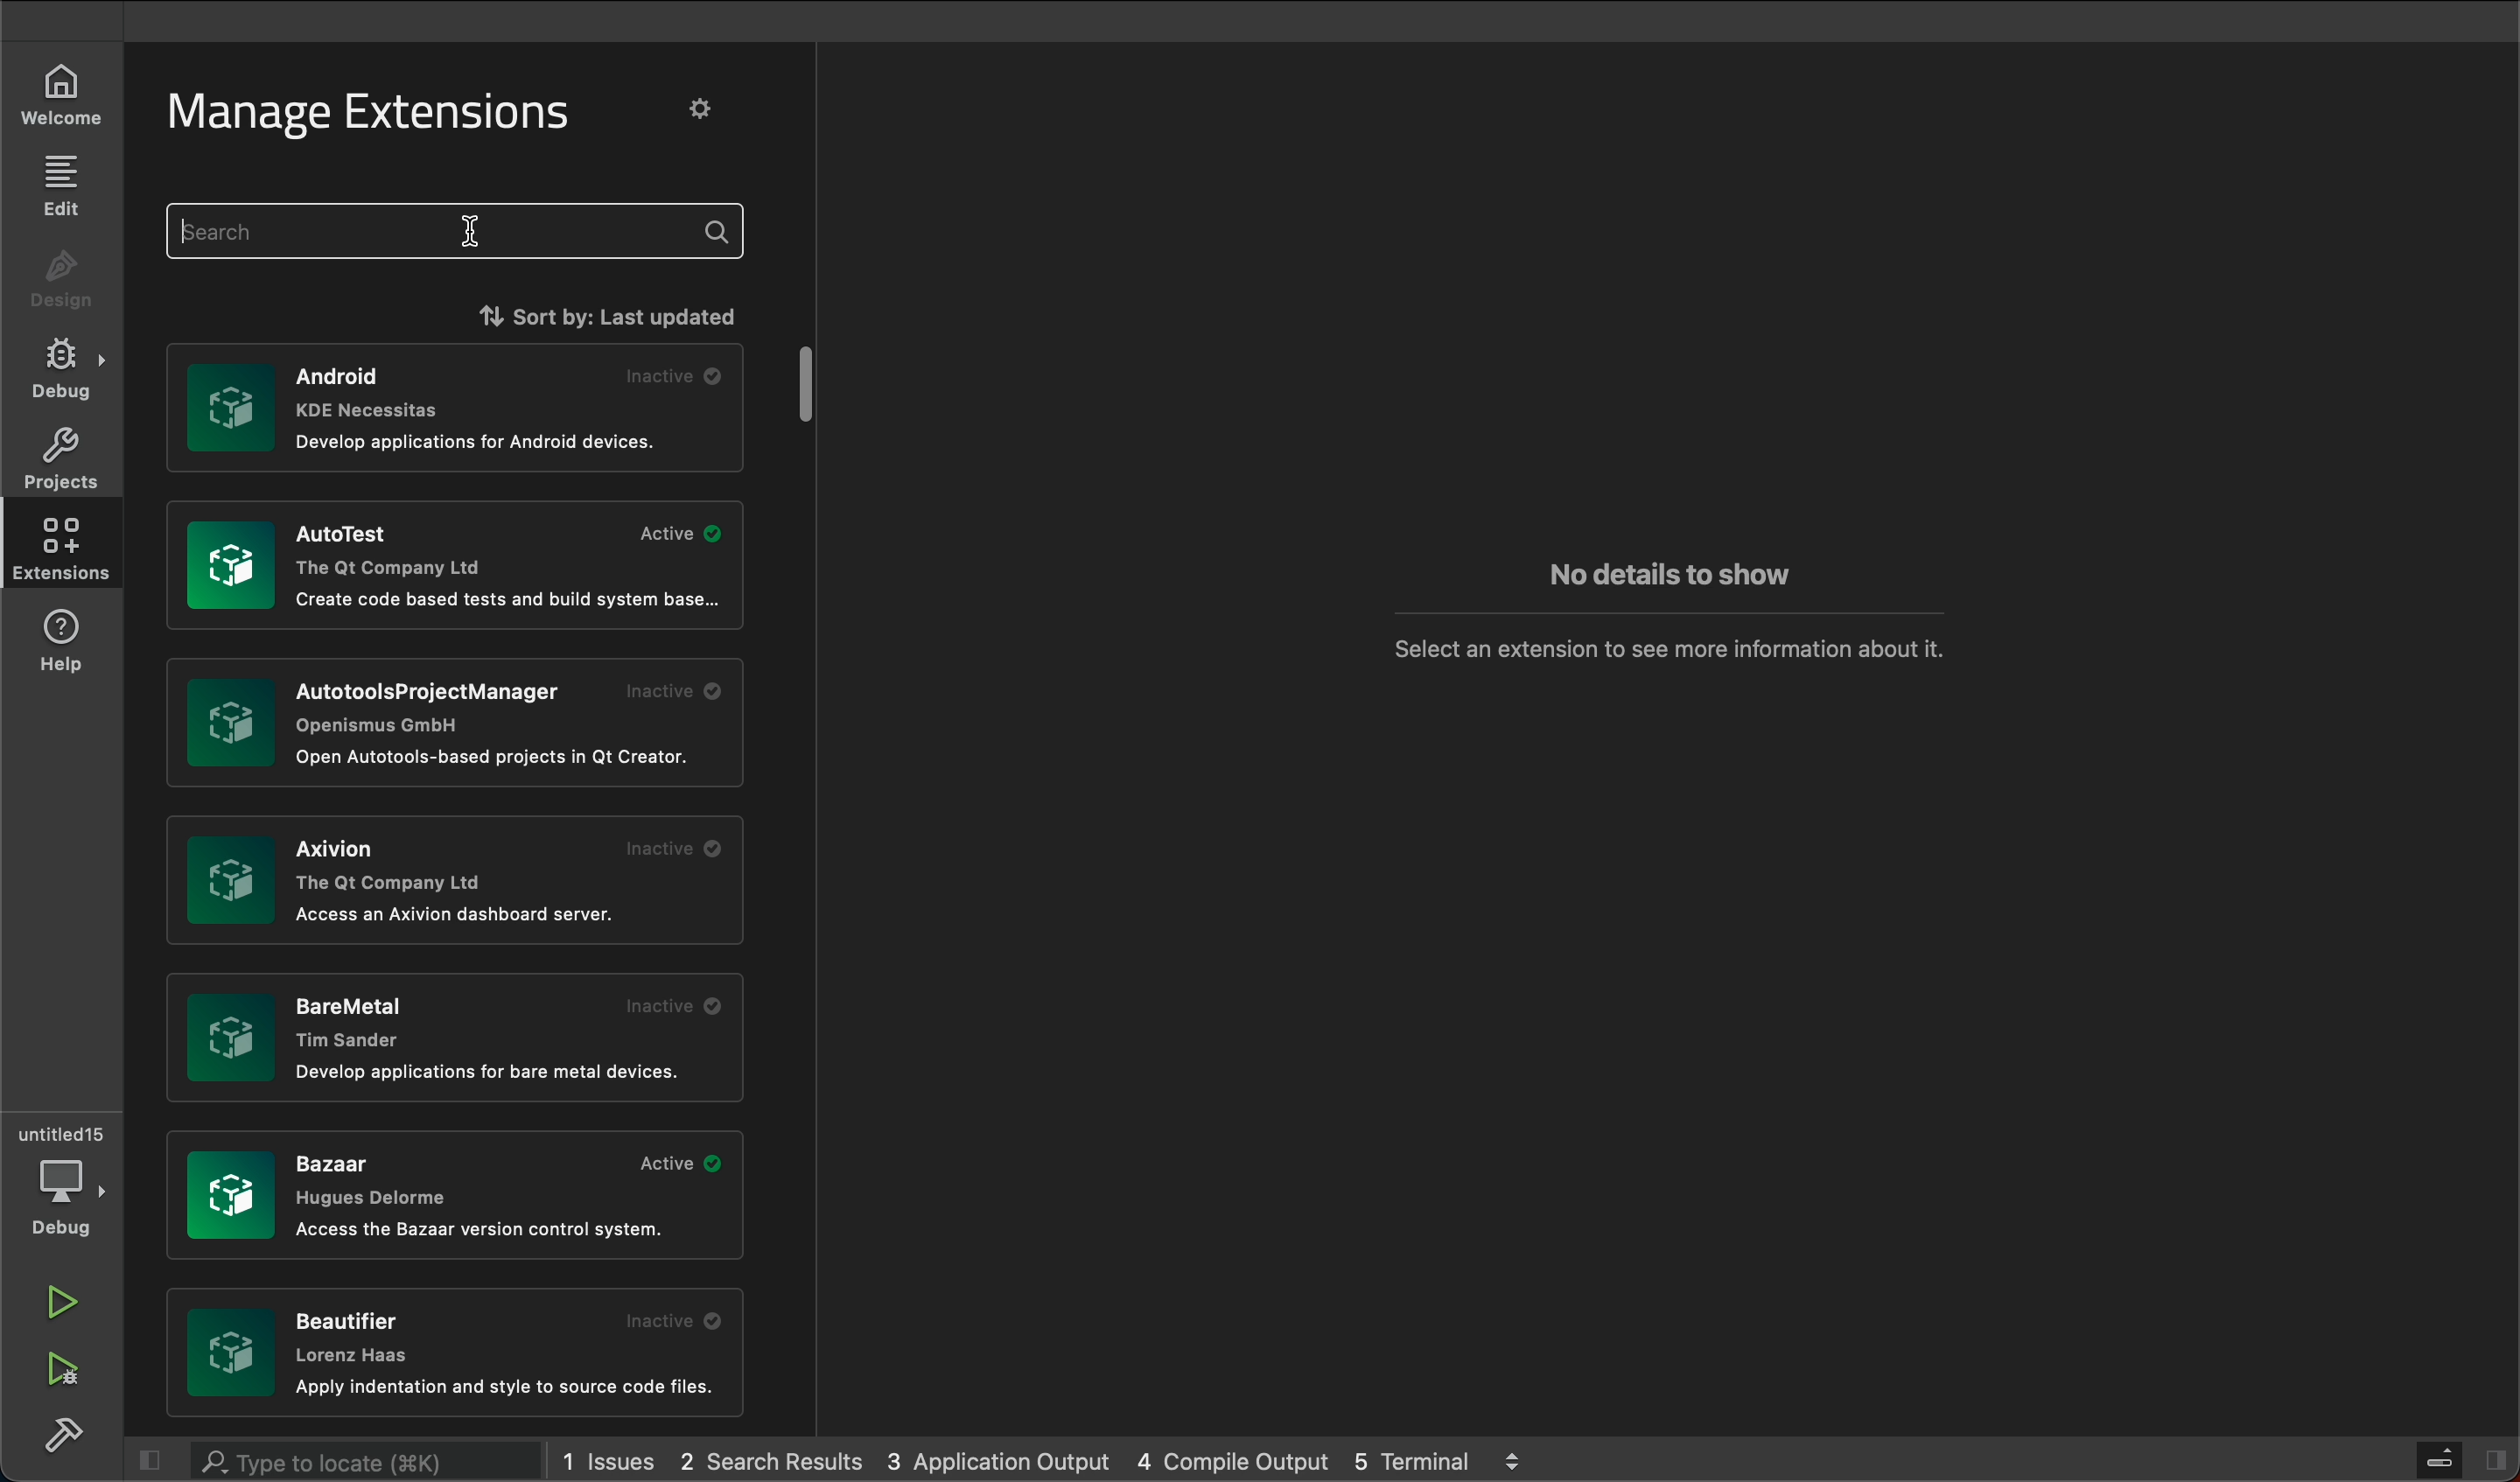 Image resolution: width=2520 pixels, height=1482 pixels. What do you see at coordinates (67, 368) in the screenshot?
I see `debug` at bounding box center [67, 368].